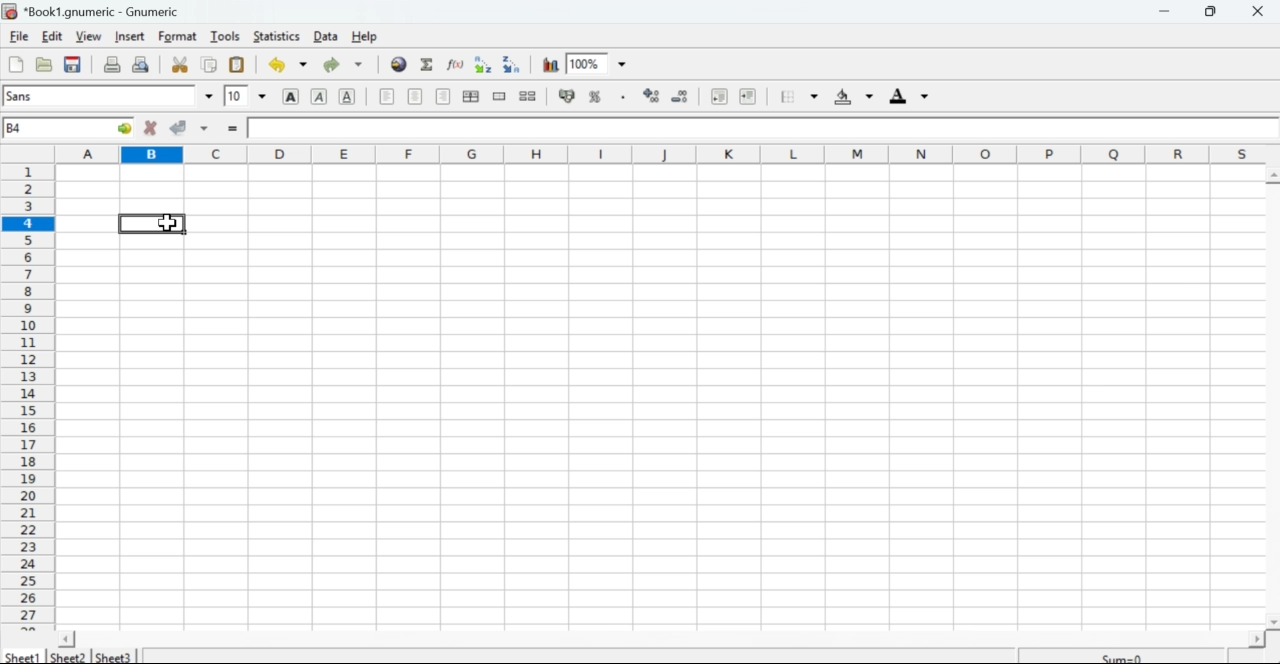  I want to click on Sum, so click(1123, 655).